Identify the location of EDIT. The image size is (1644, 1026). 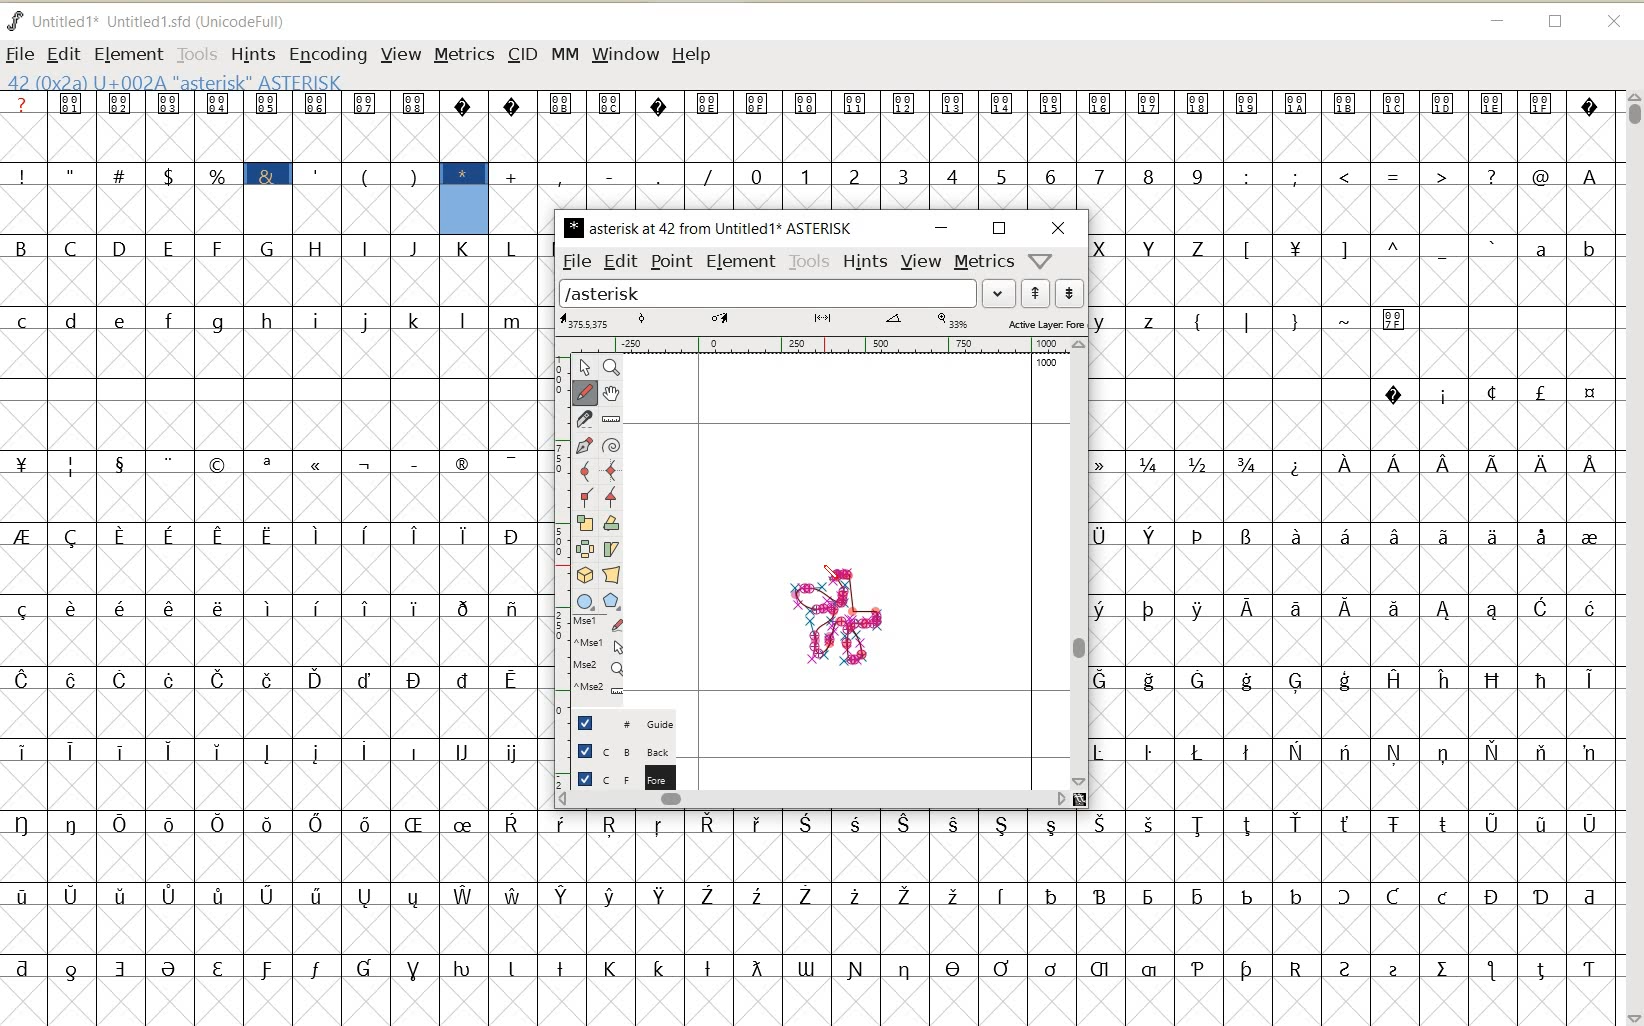
(64, 53).